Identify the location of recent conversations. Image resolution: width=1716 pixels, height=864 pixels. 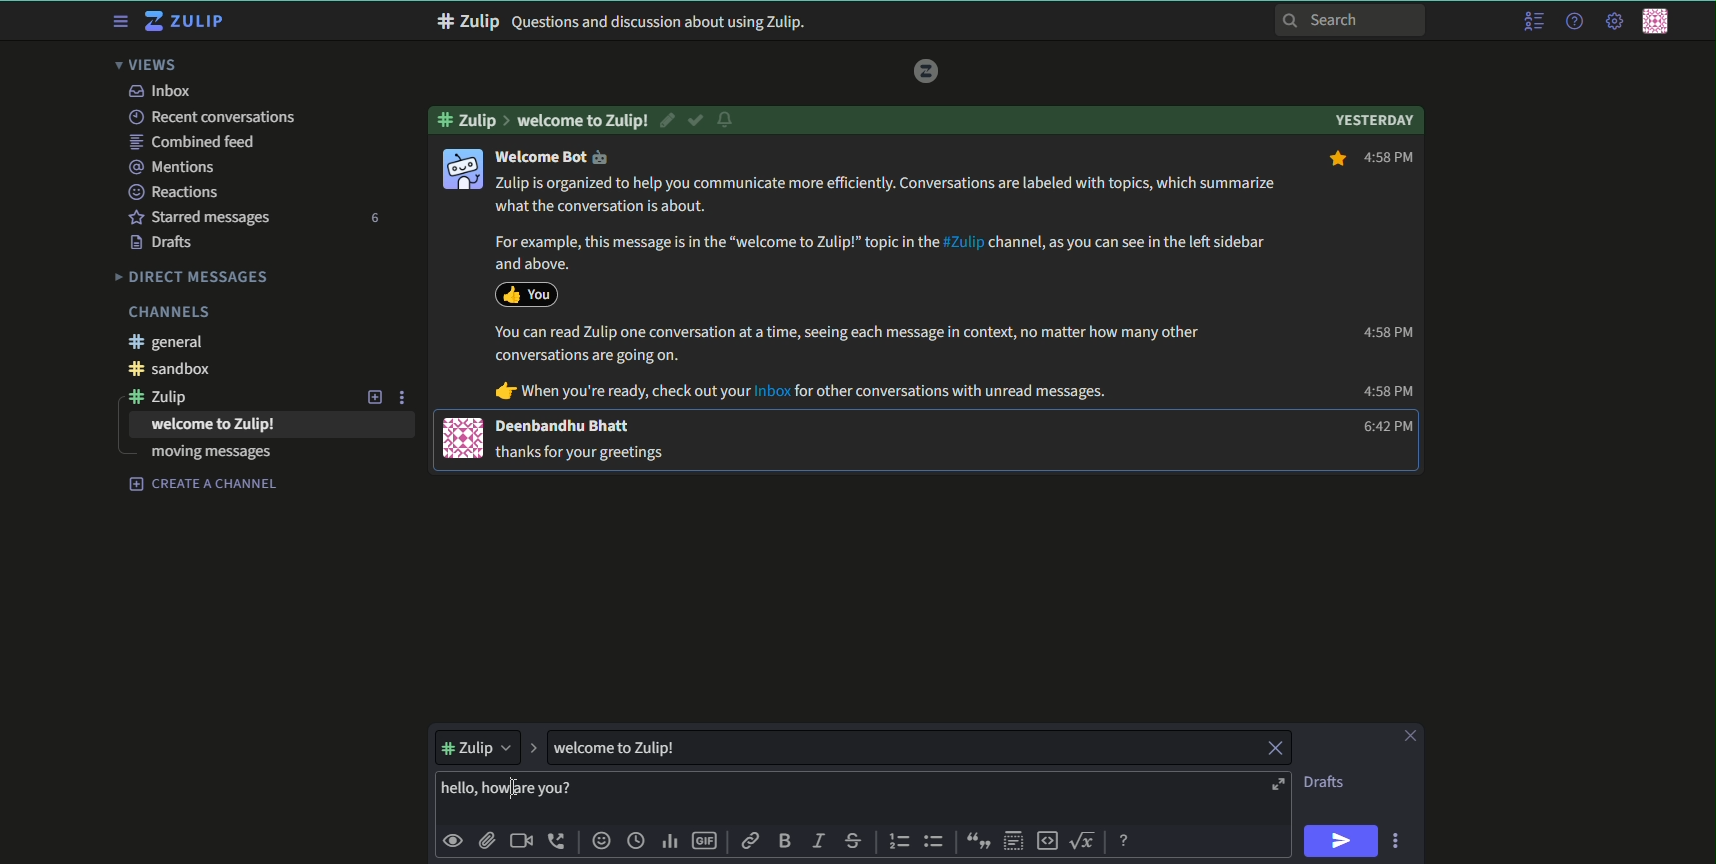
(211, 117).